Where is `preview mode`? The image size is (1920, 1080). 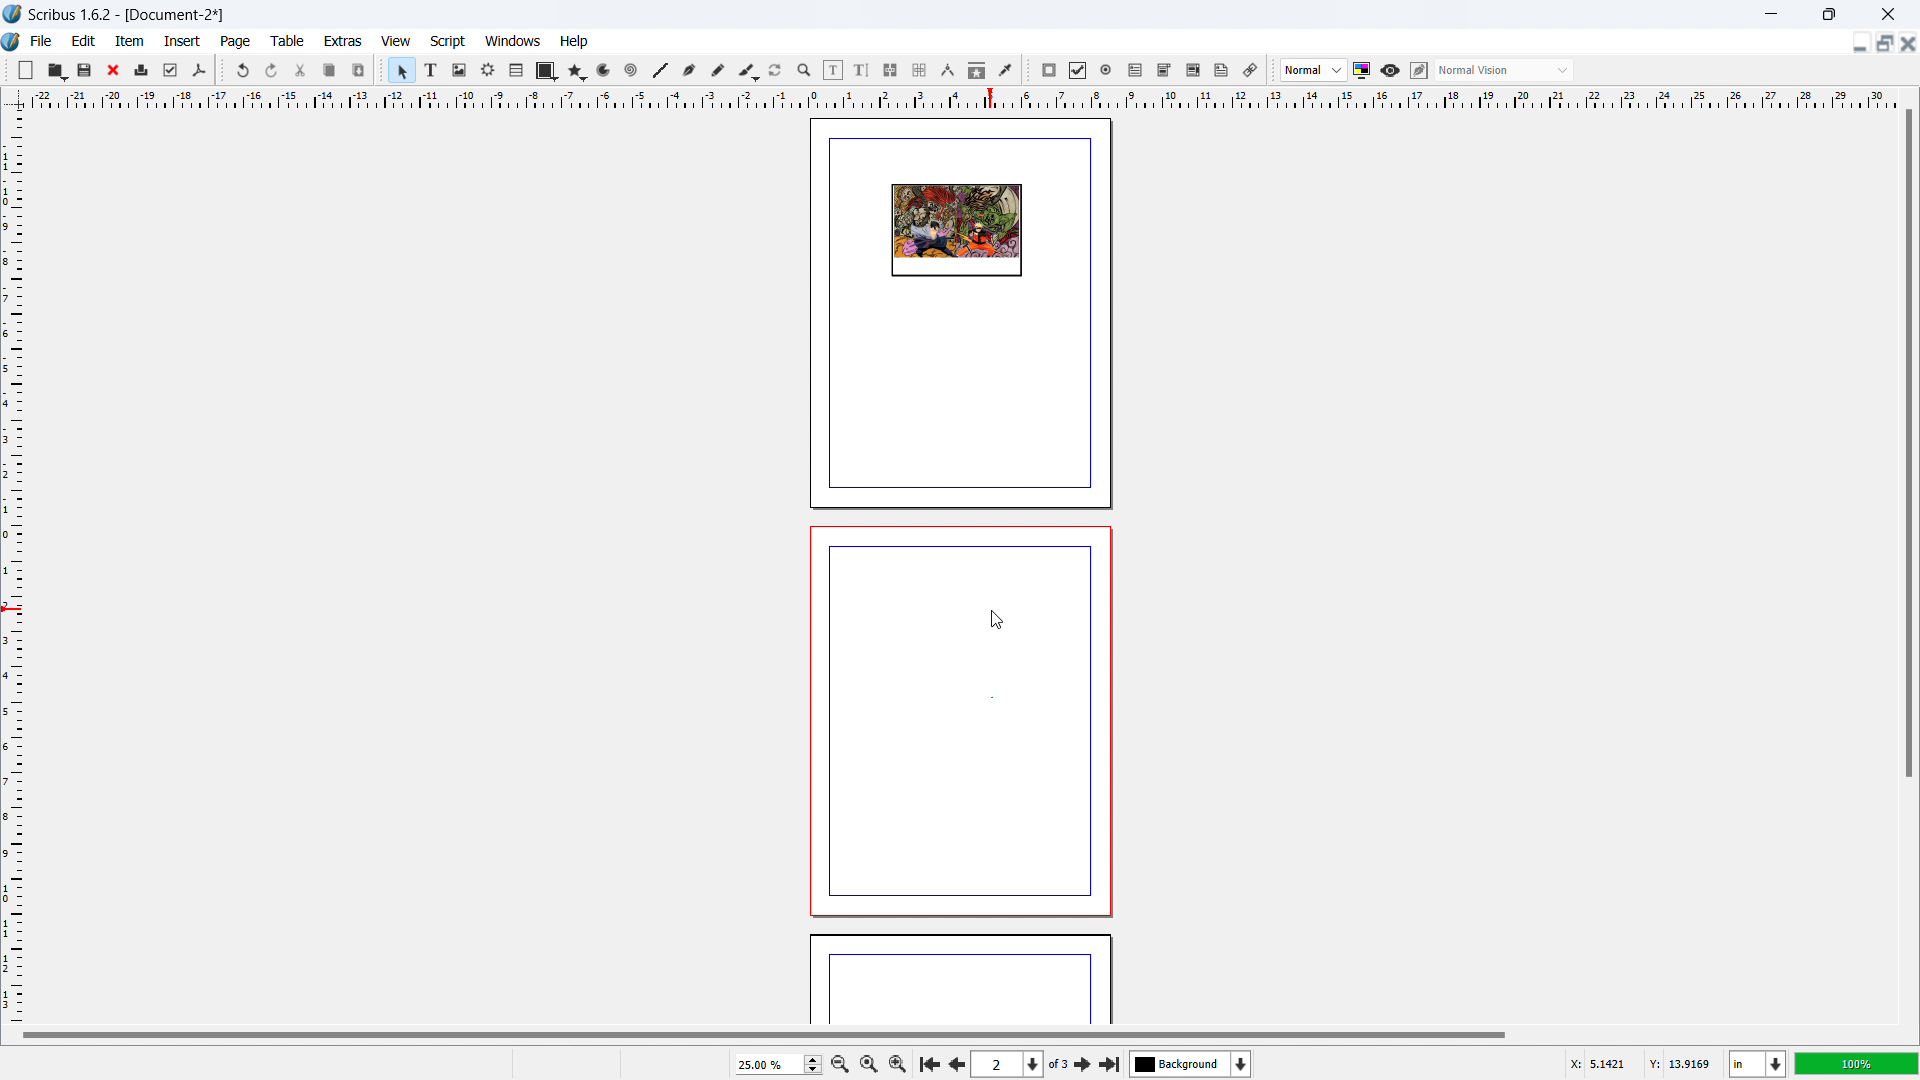 preview mode is located at coordinates (1390, 71).